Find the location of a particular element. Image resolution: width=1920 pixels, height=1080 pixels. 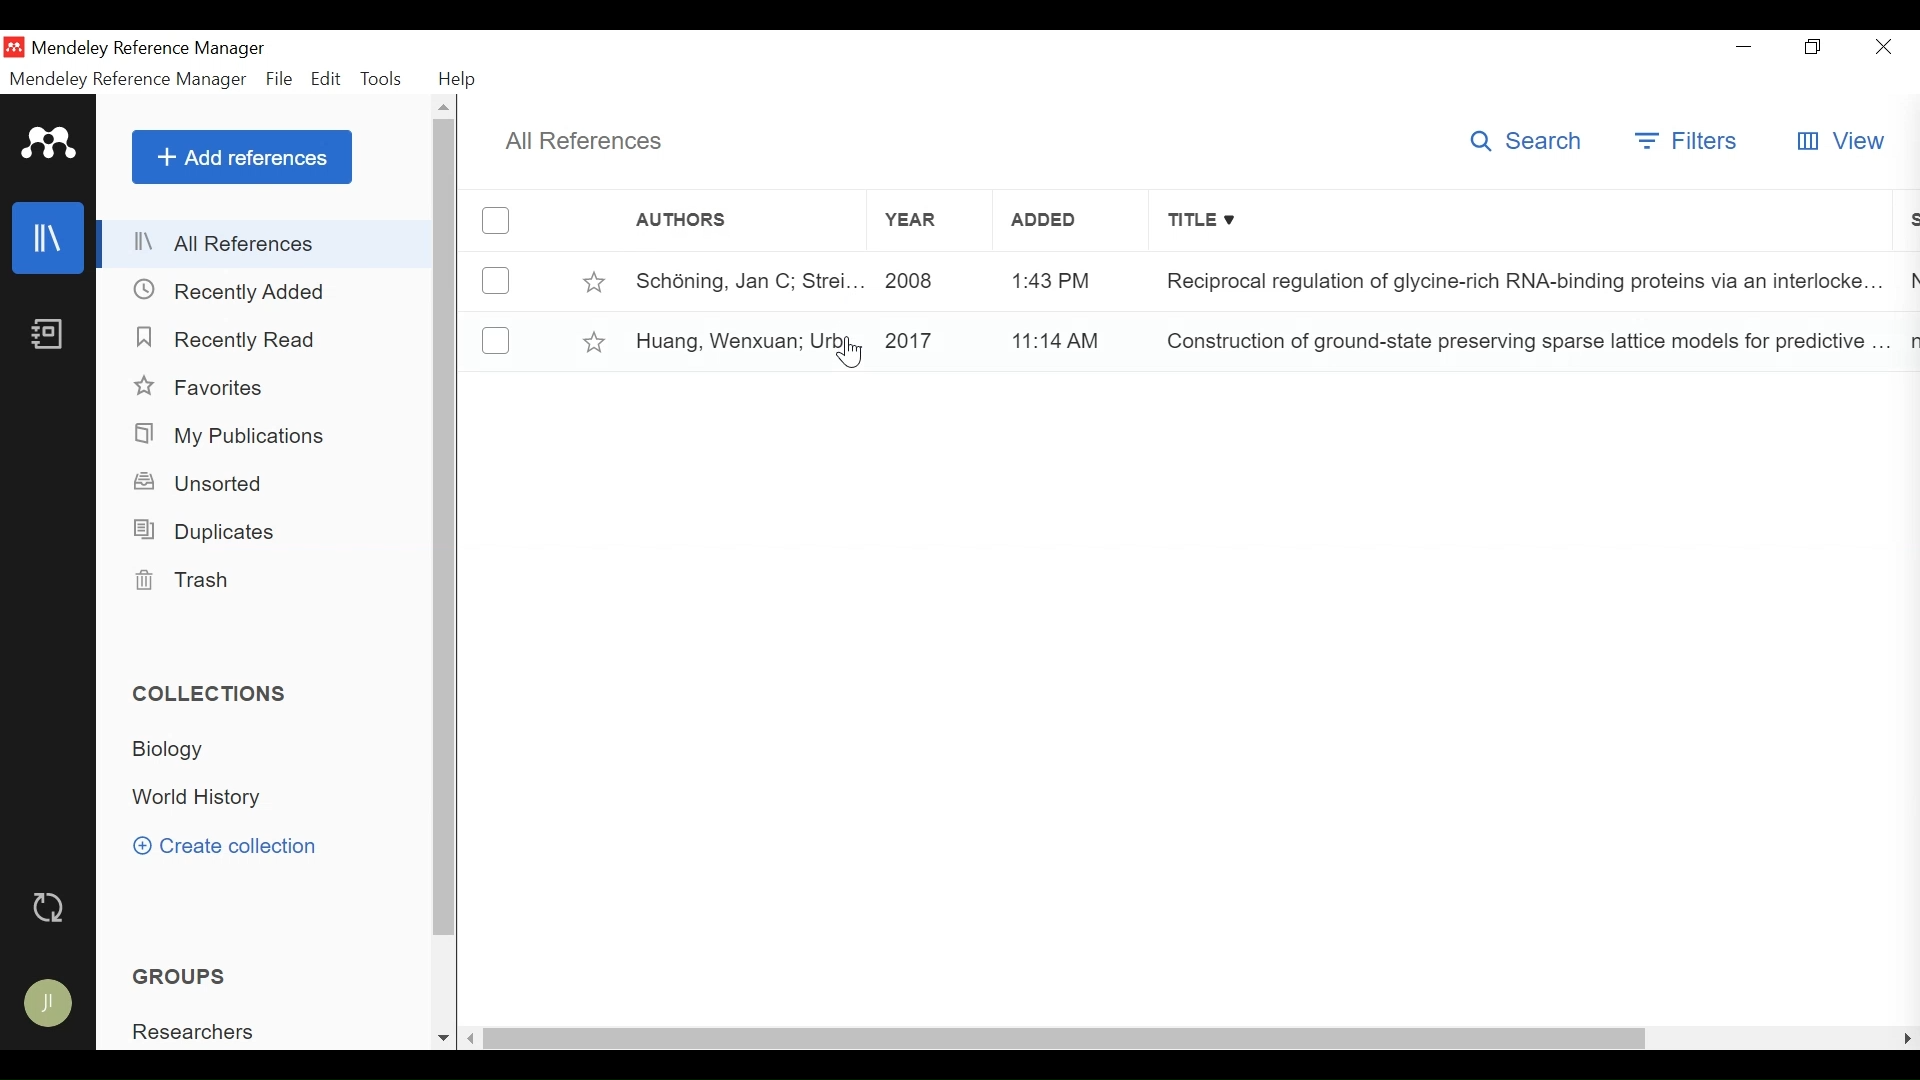

Edit is located at coordinates (326, 79).